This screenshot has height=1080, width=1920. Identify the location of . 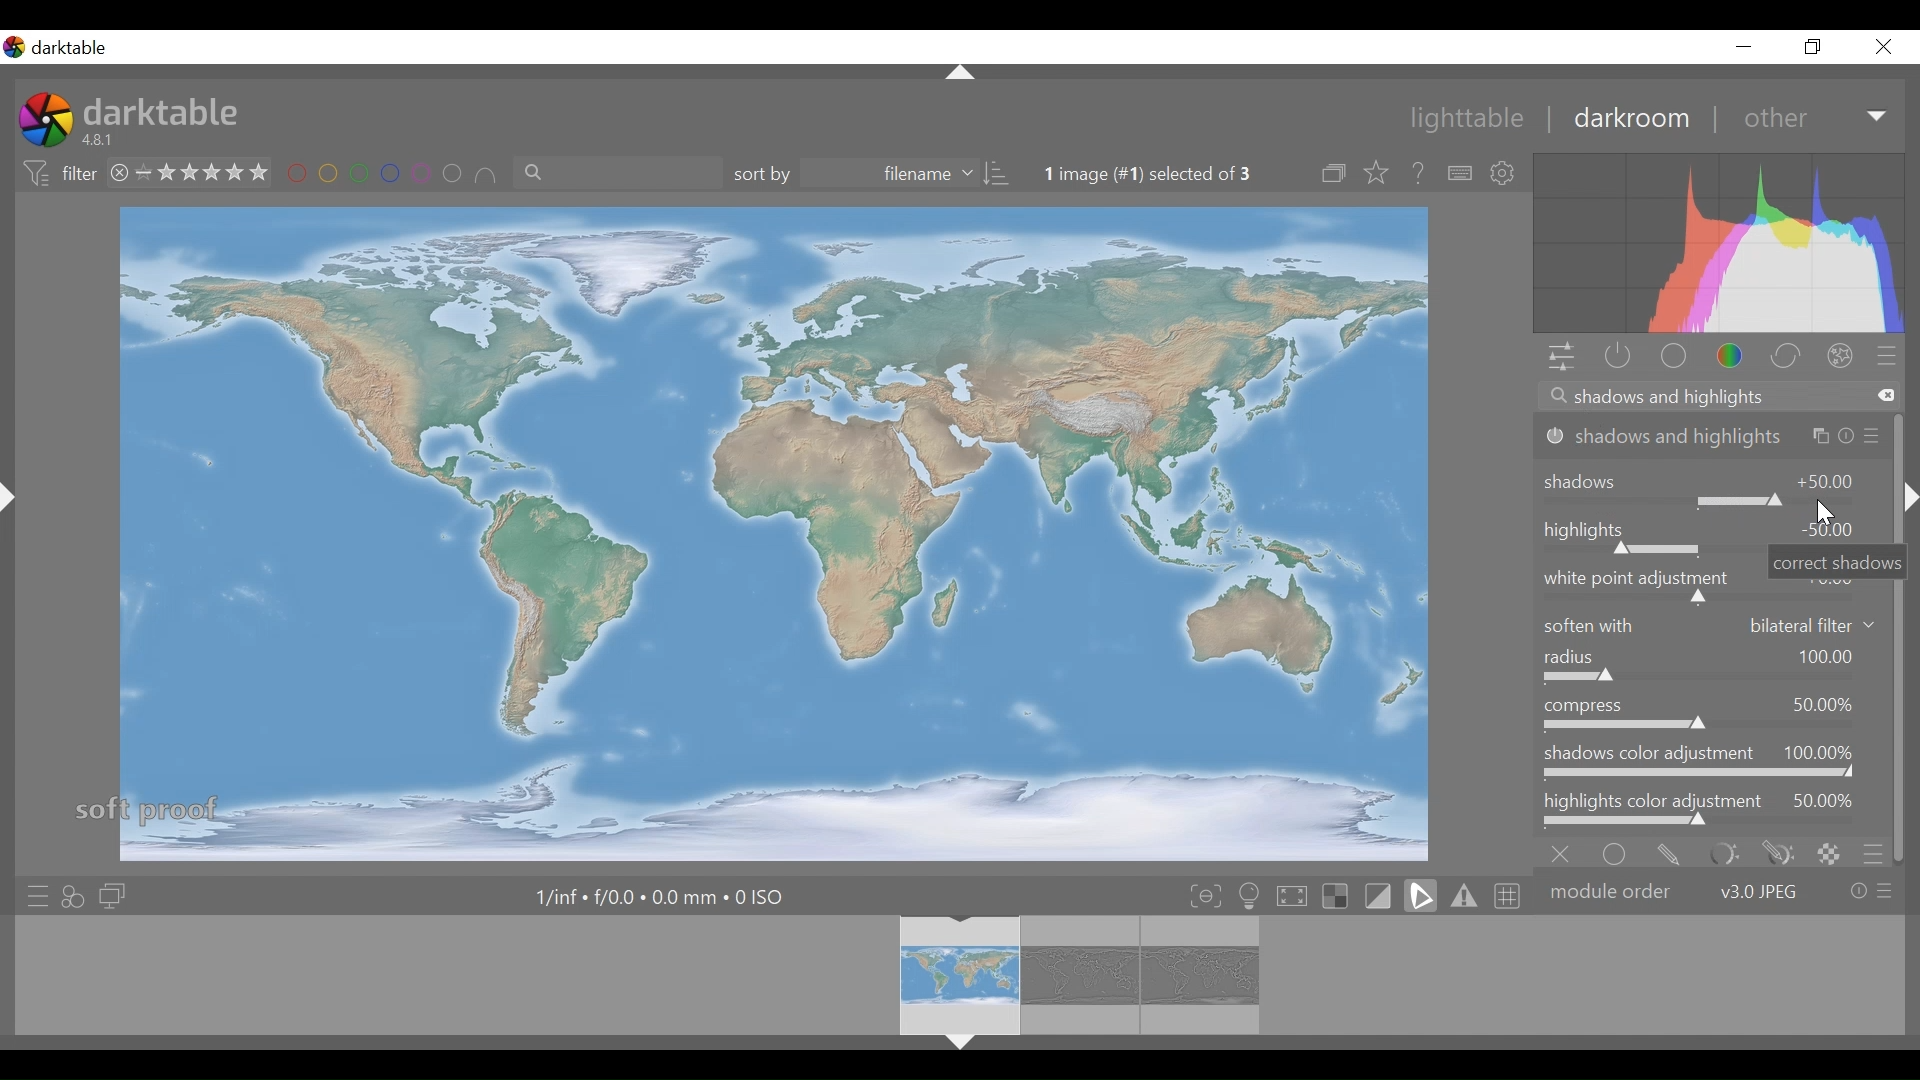
(17, 518).